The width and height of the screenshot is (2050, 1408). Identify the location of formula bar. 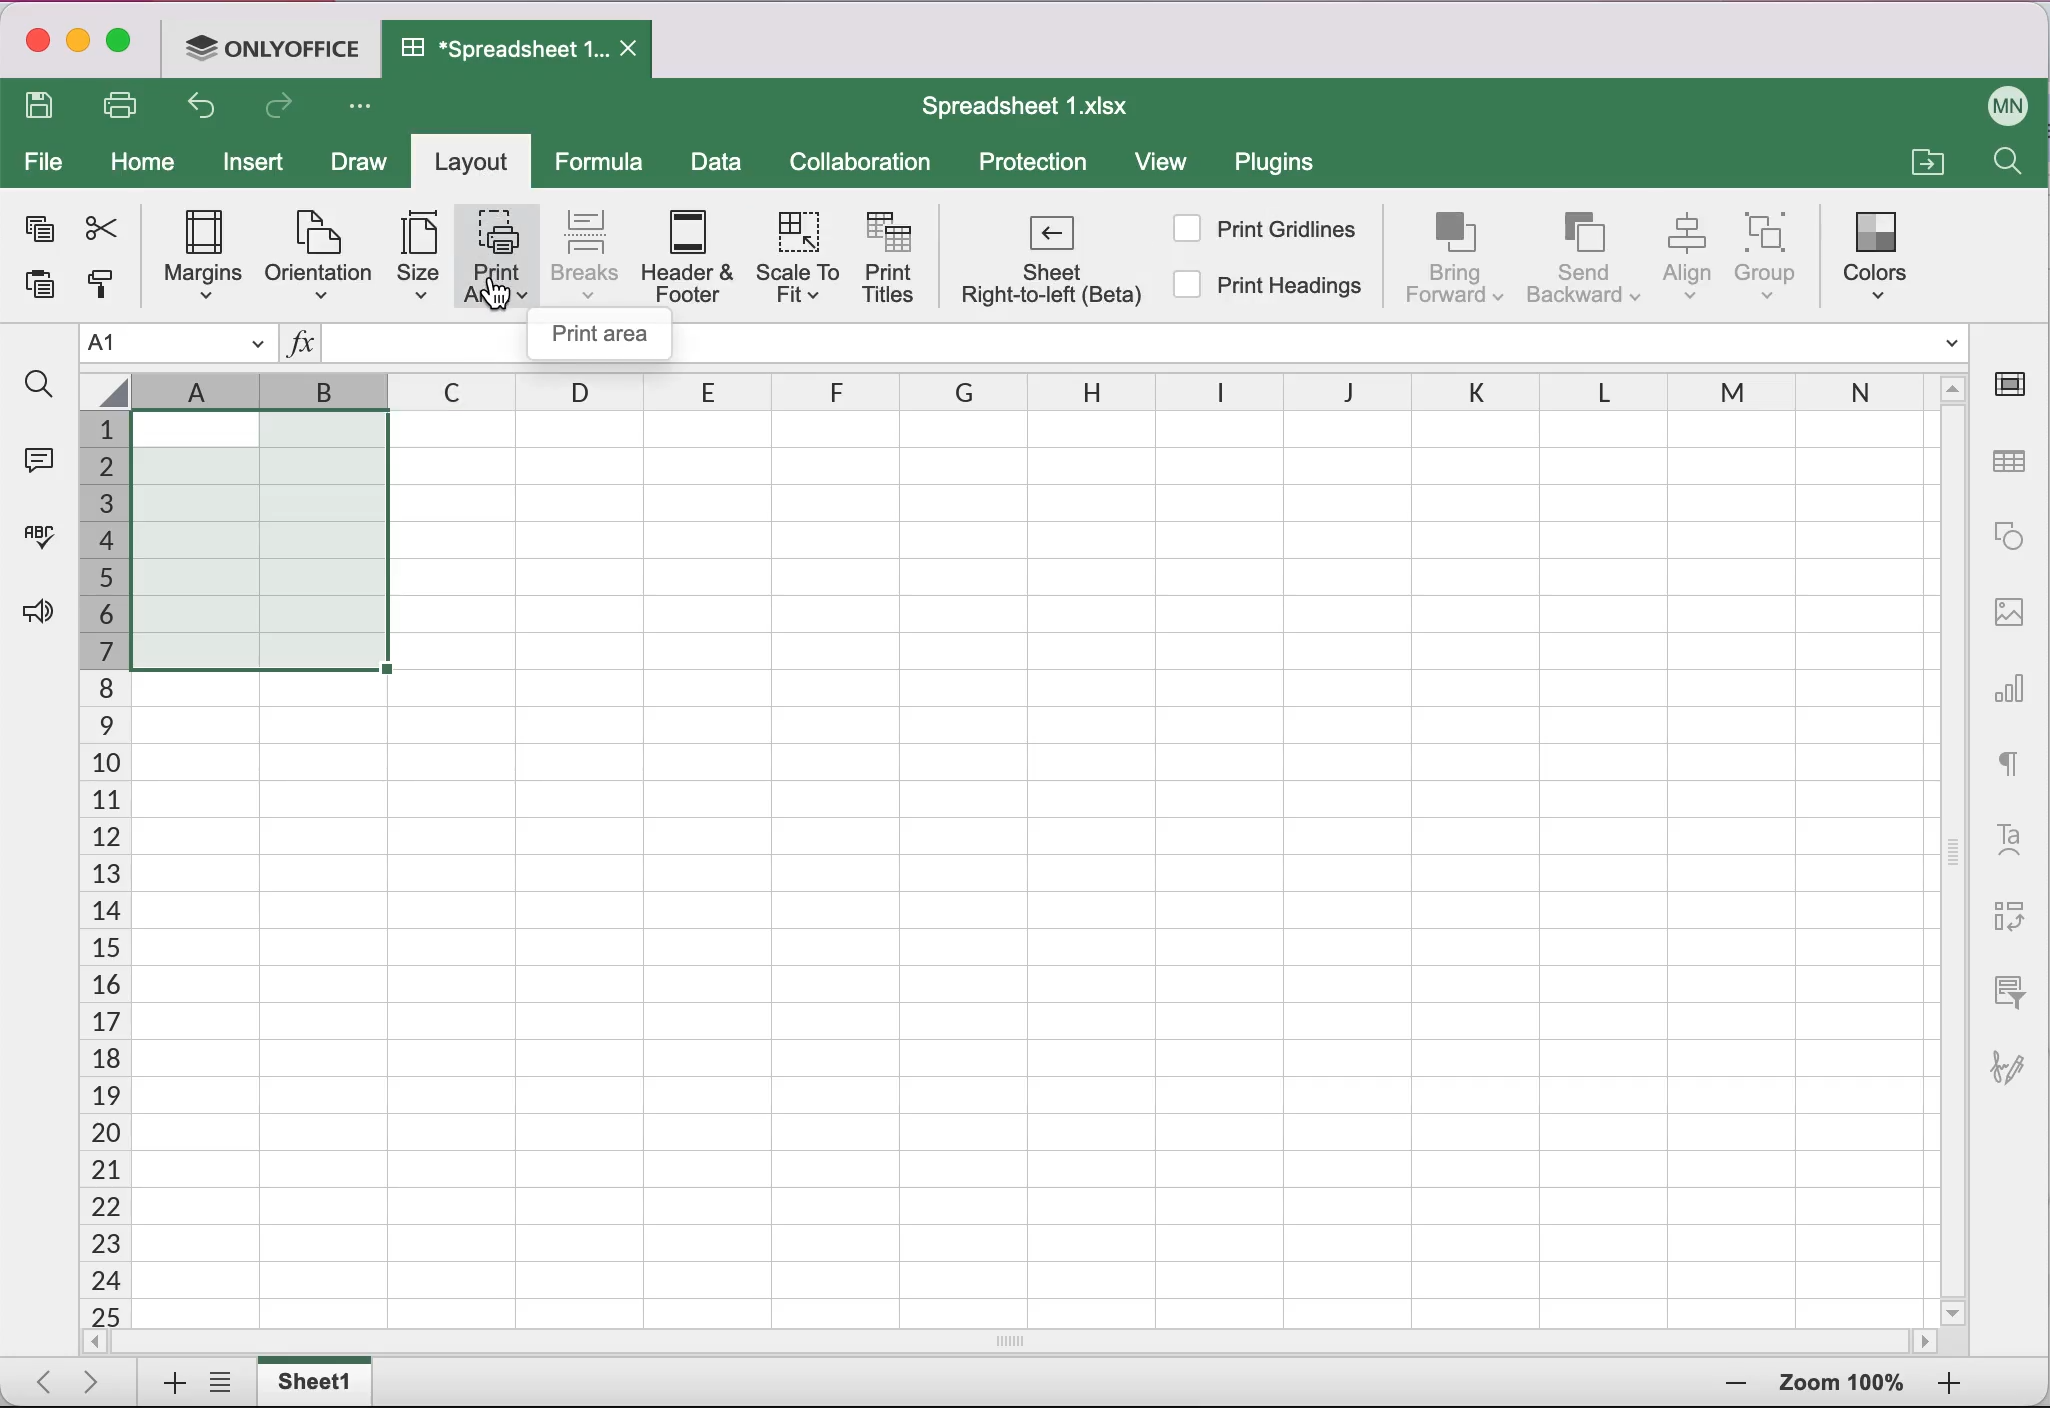
(1325, 345).